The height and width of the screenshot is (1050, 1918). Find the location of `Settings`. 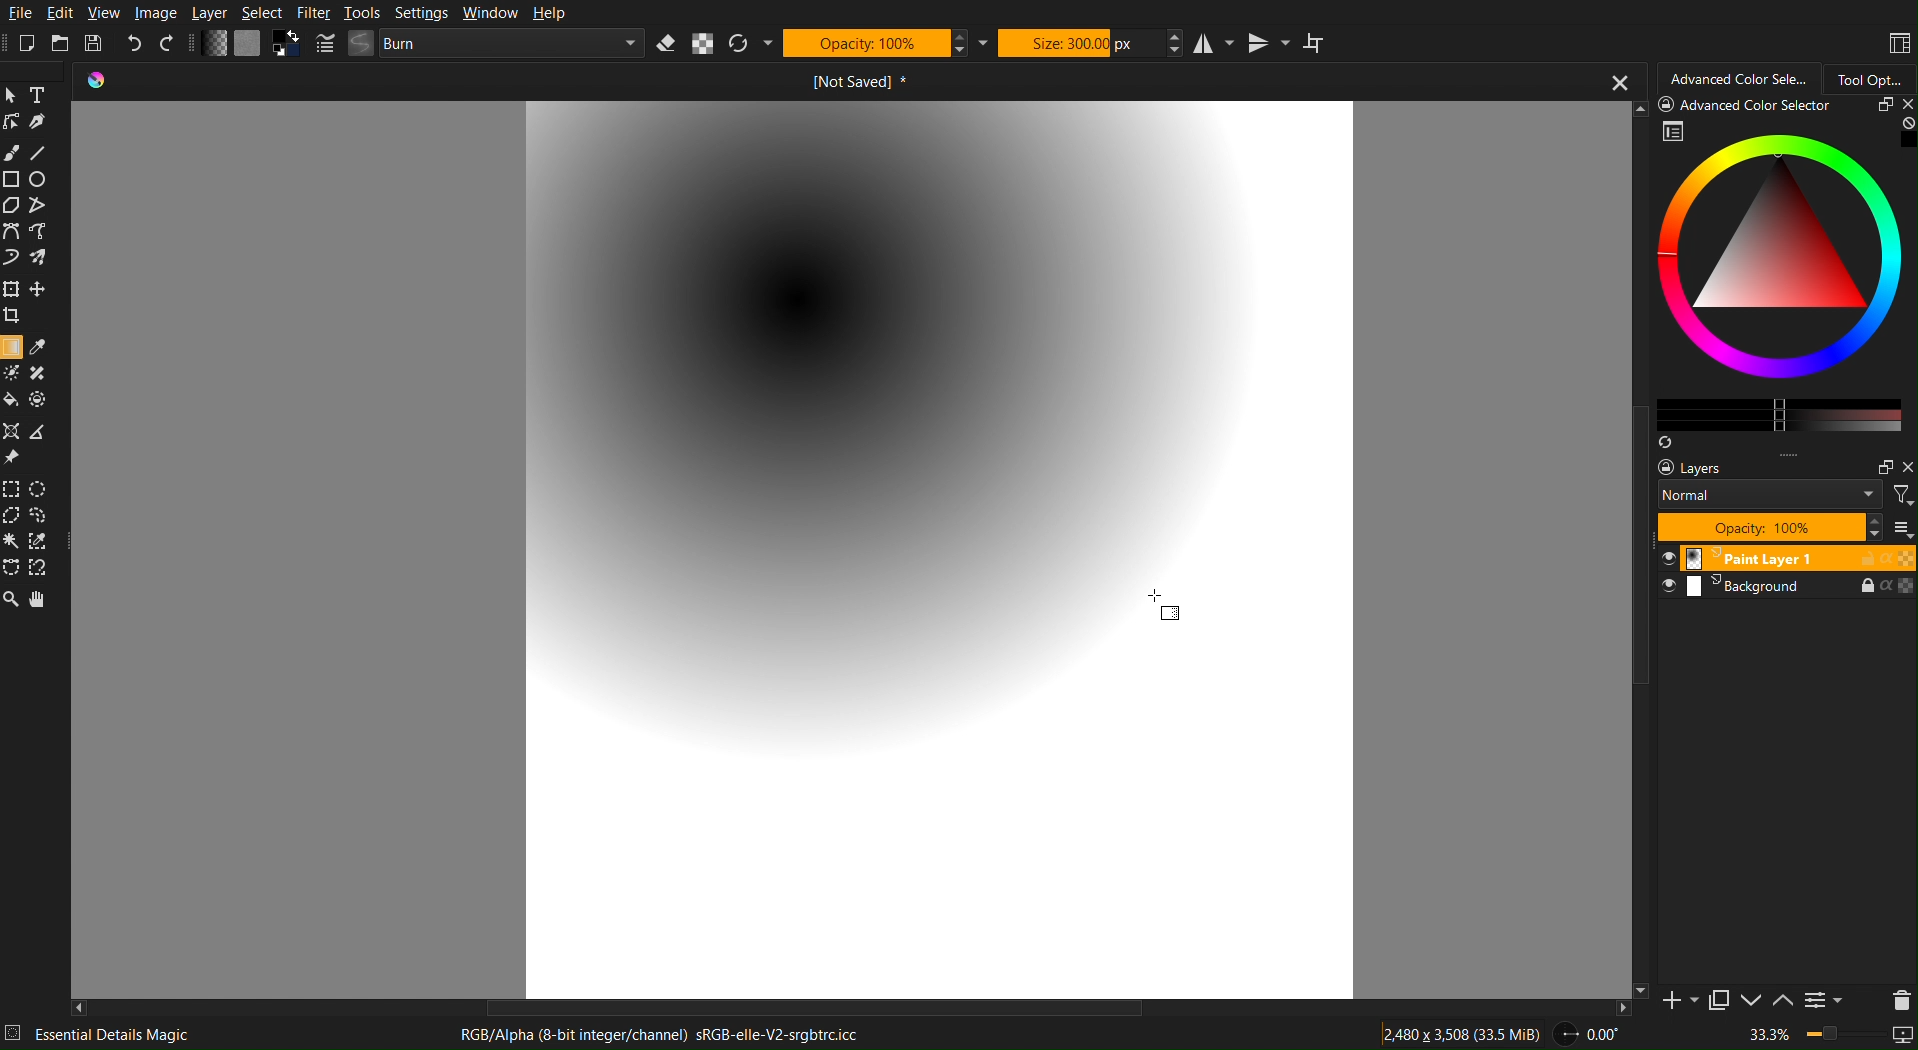

Settings is located at coordinates (418, 13).